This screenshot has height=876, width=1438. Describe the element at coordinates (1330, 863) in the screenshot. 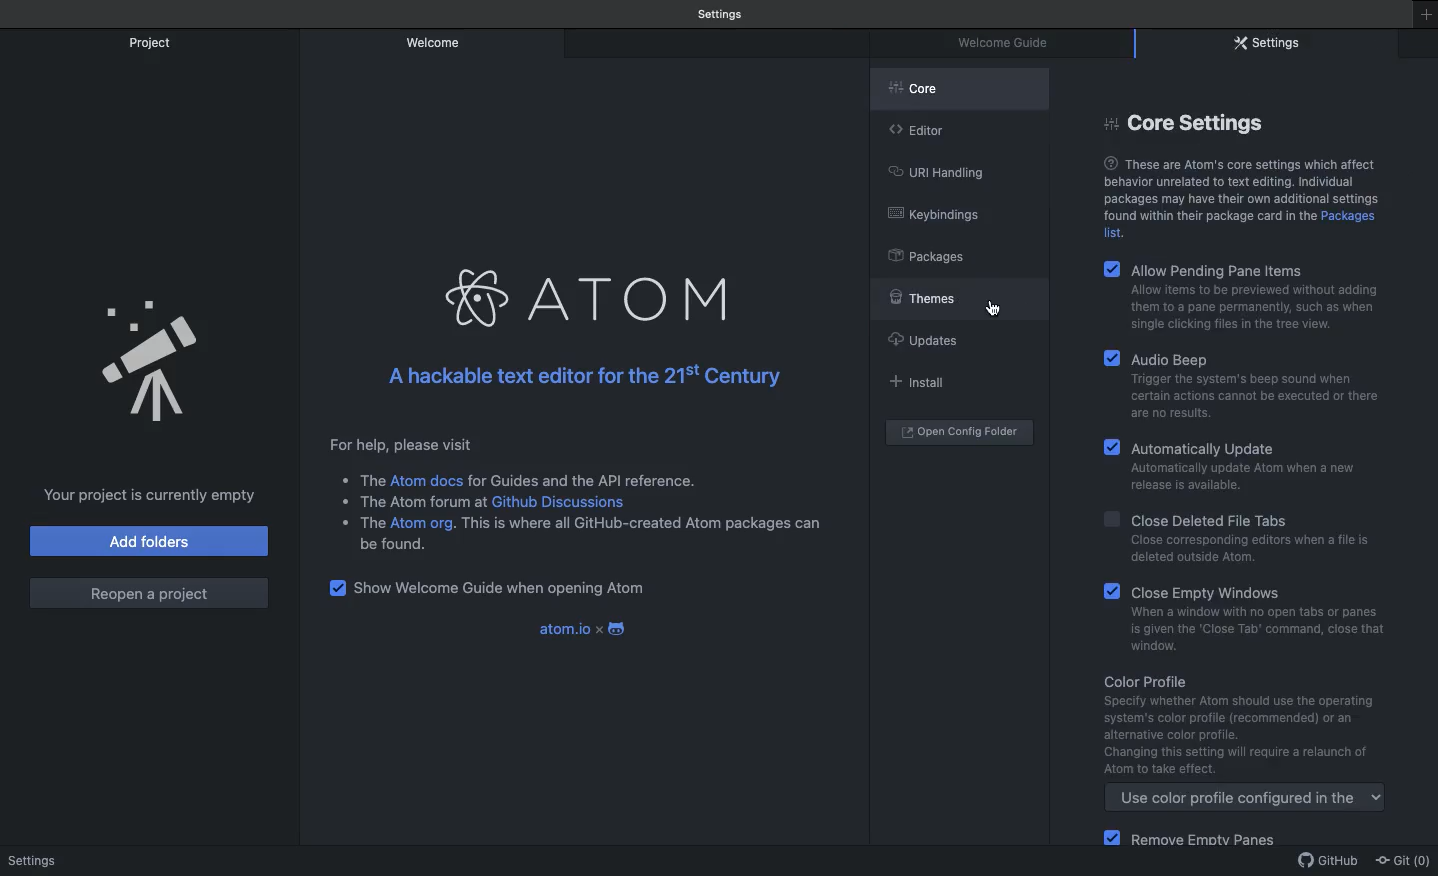

I see `GitHub` at that location.